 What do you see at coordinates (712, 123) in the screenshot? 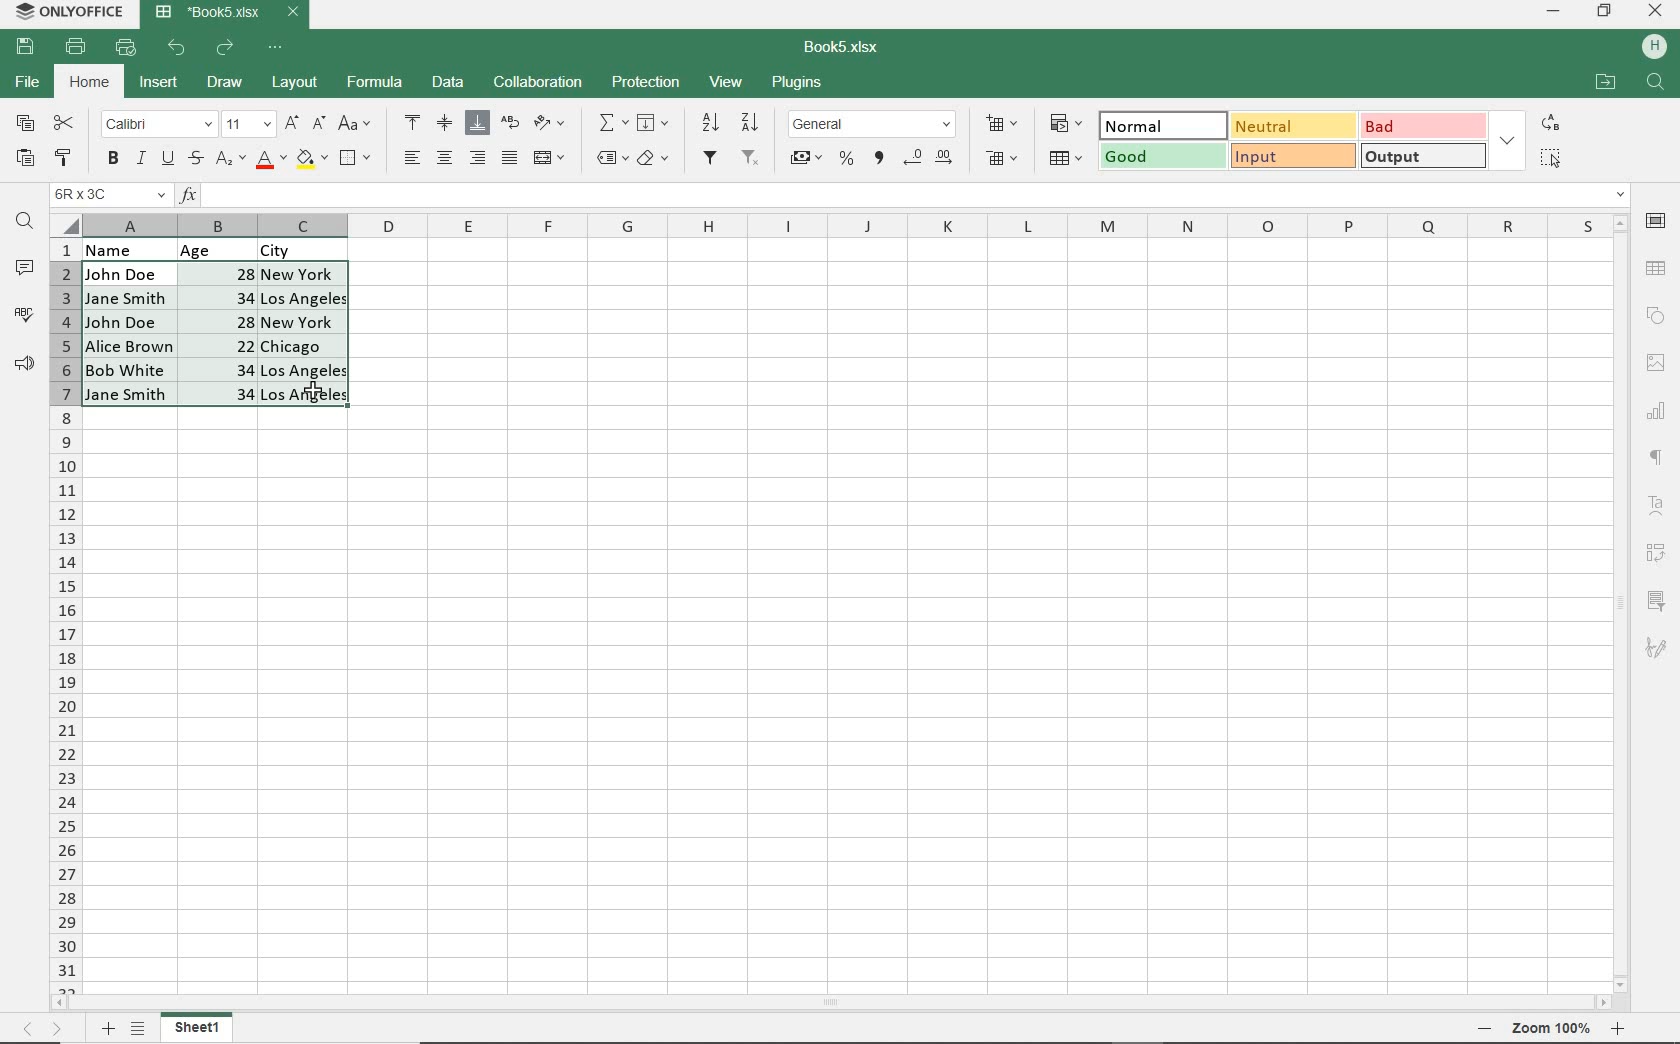
I see `SORTASCENDING` at bounding box center [712, 123].